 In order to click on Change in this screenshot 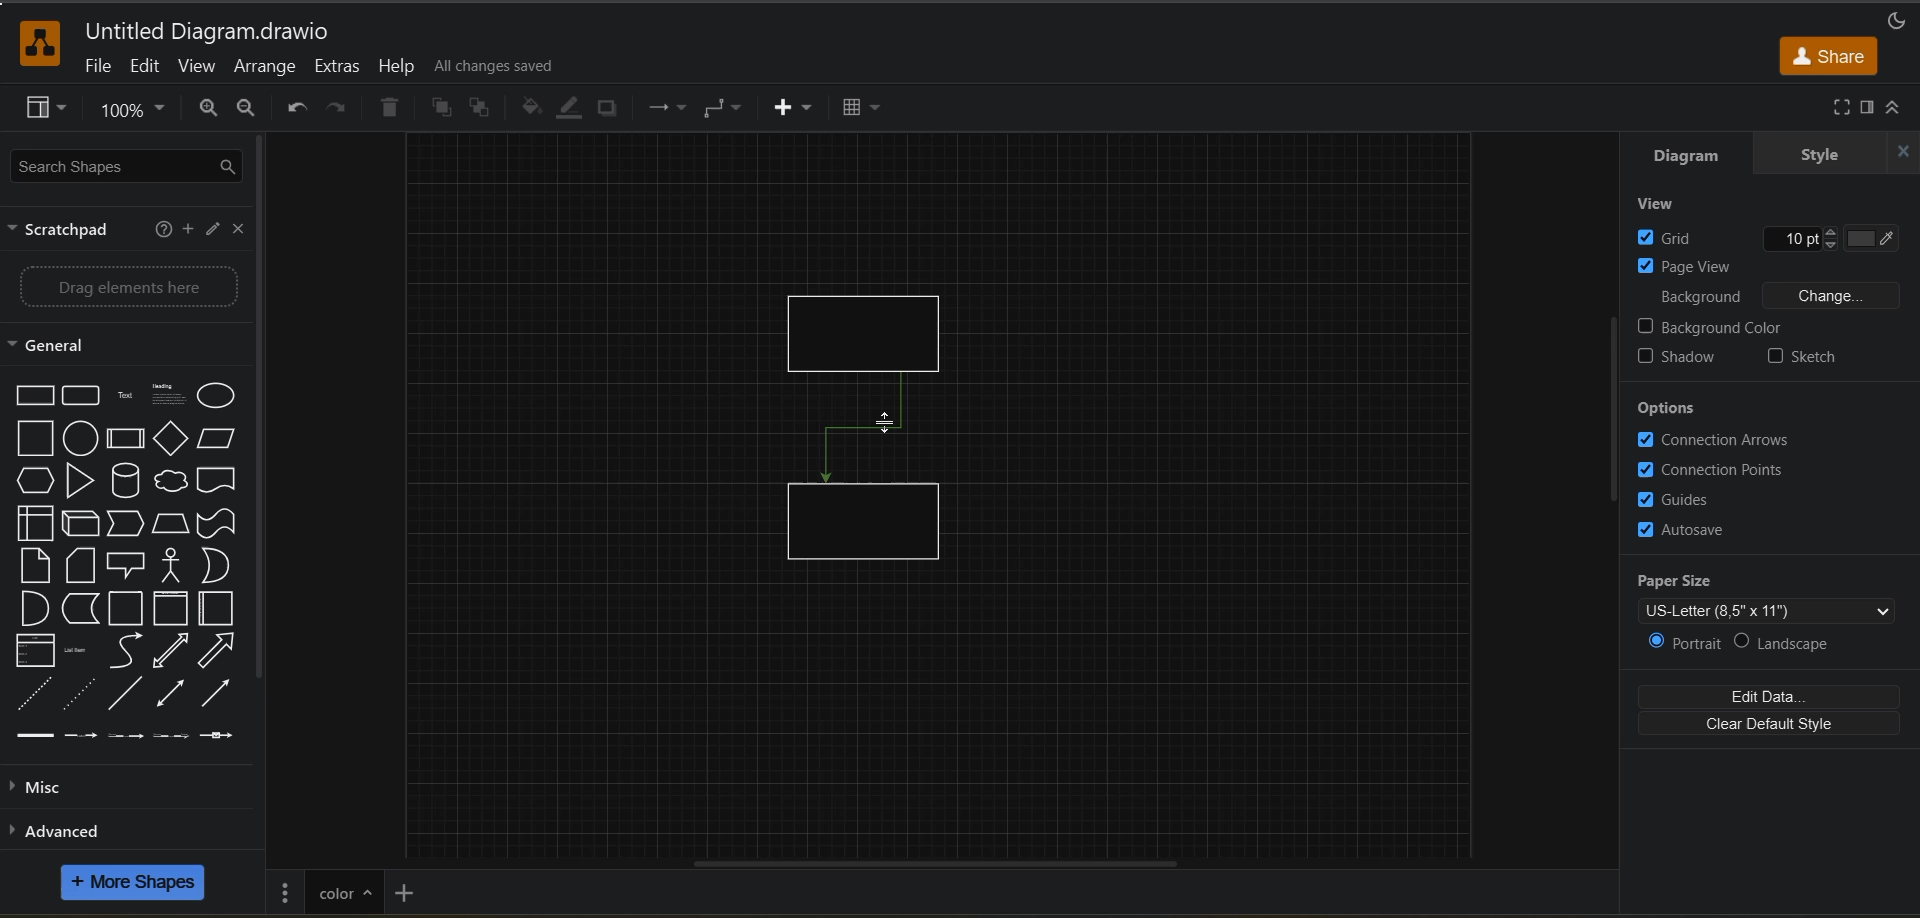, I will do `click(1831, 295)`.